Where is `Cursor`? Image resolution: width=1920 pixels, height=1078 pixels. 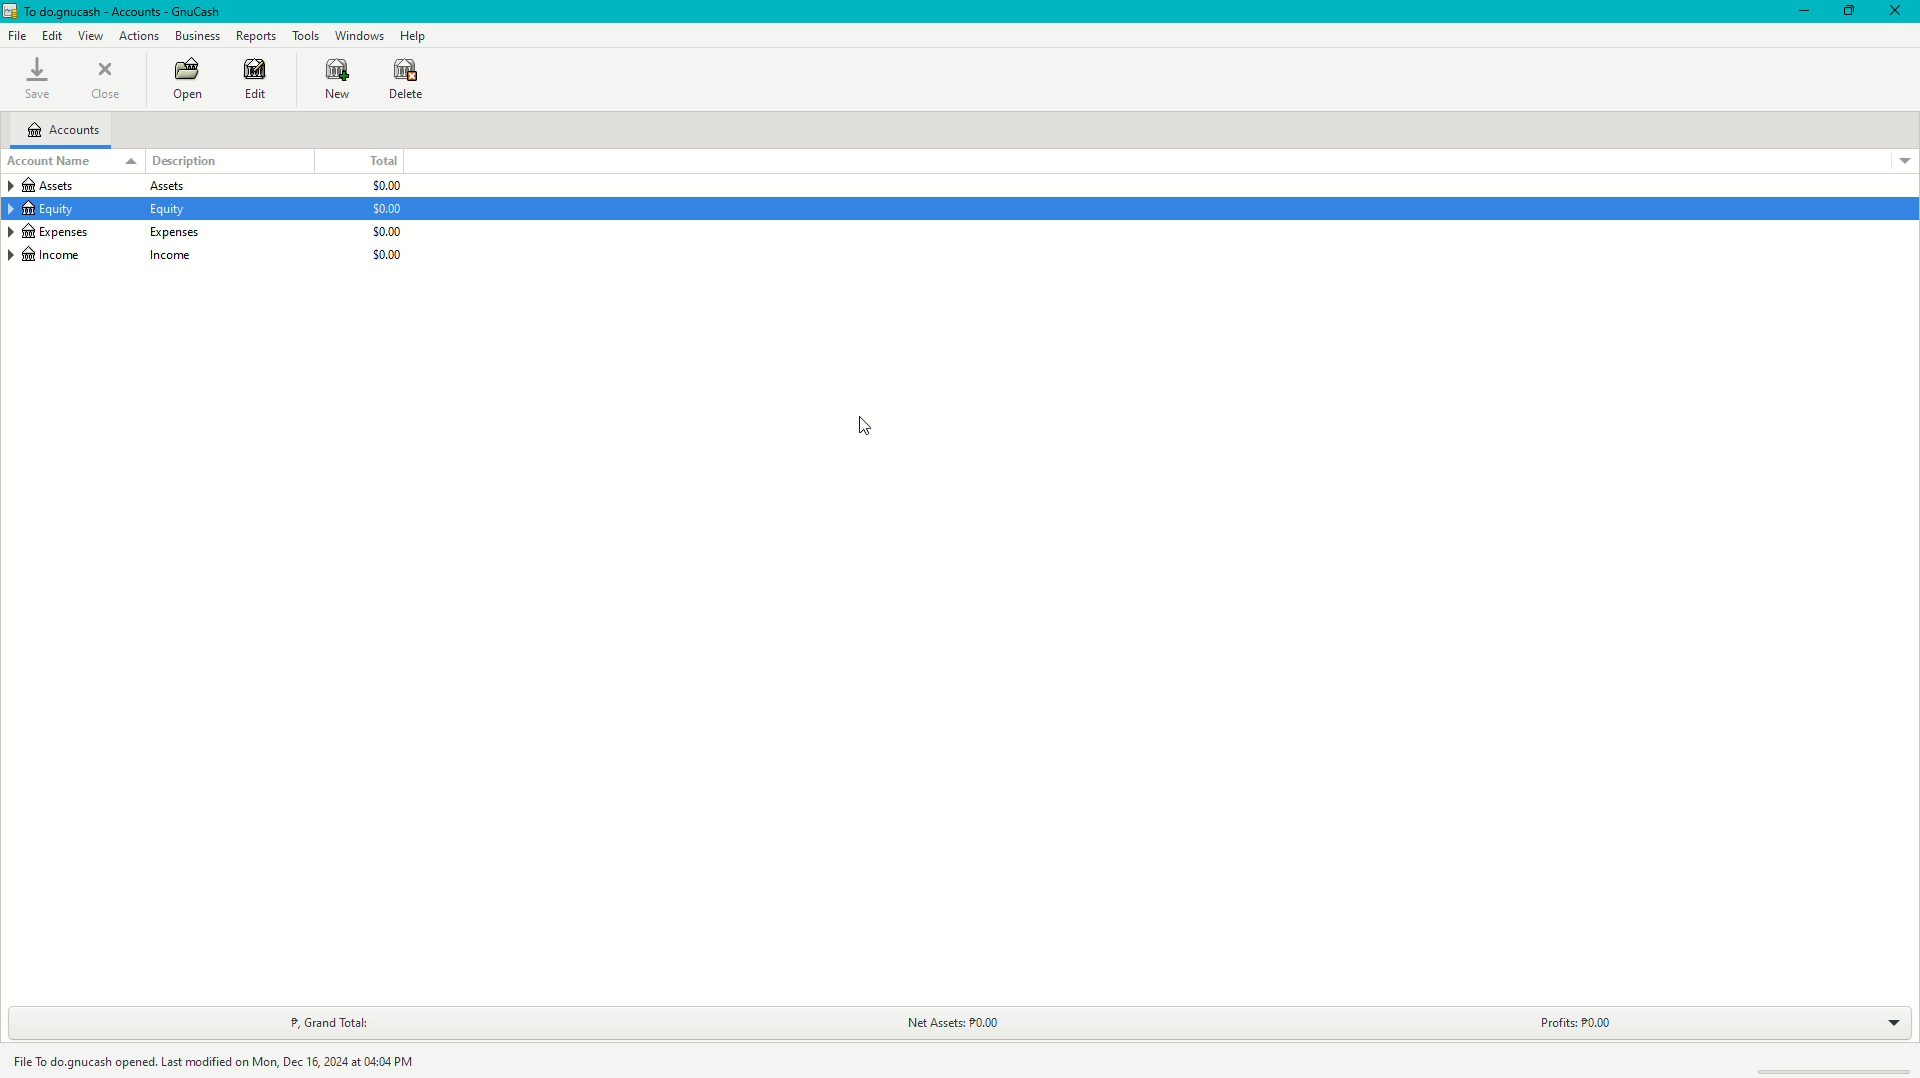
Cursor is located at coordinates (868, 425).